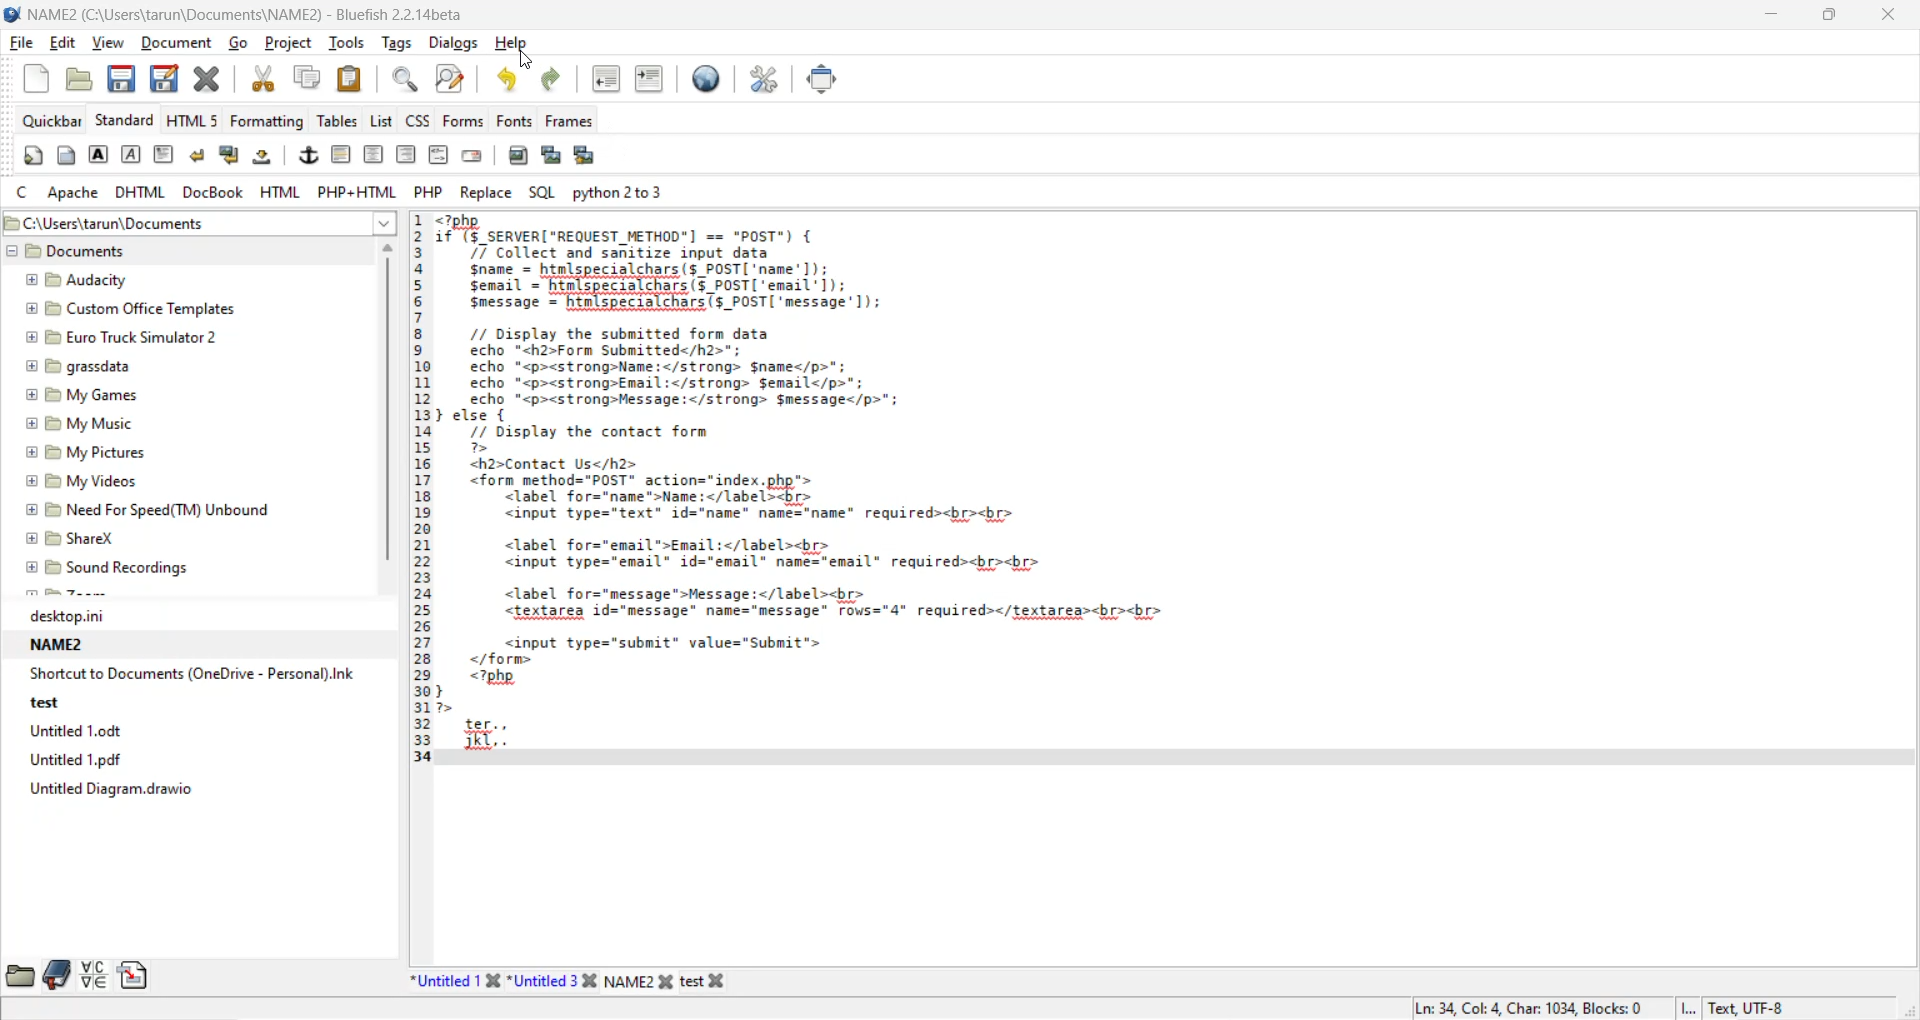  What do you see at coordinates (808, 494) in the screenshot?
I see `code editor` at bounding box center [808, 494].